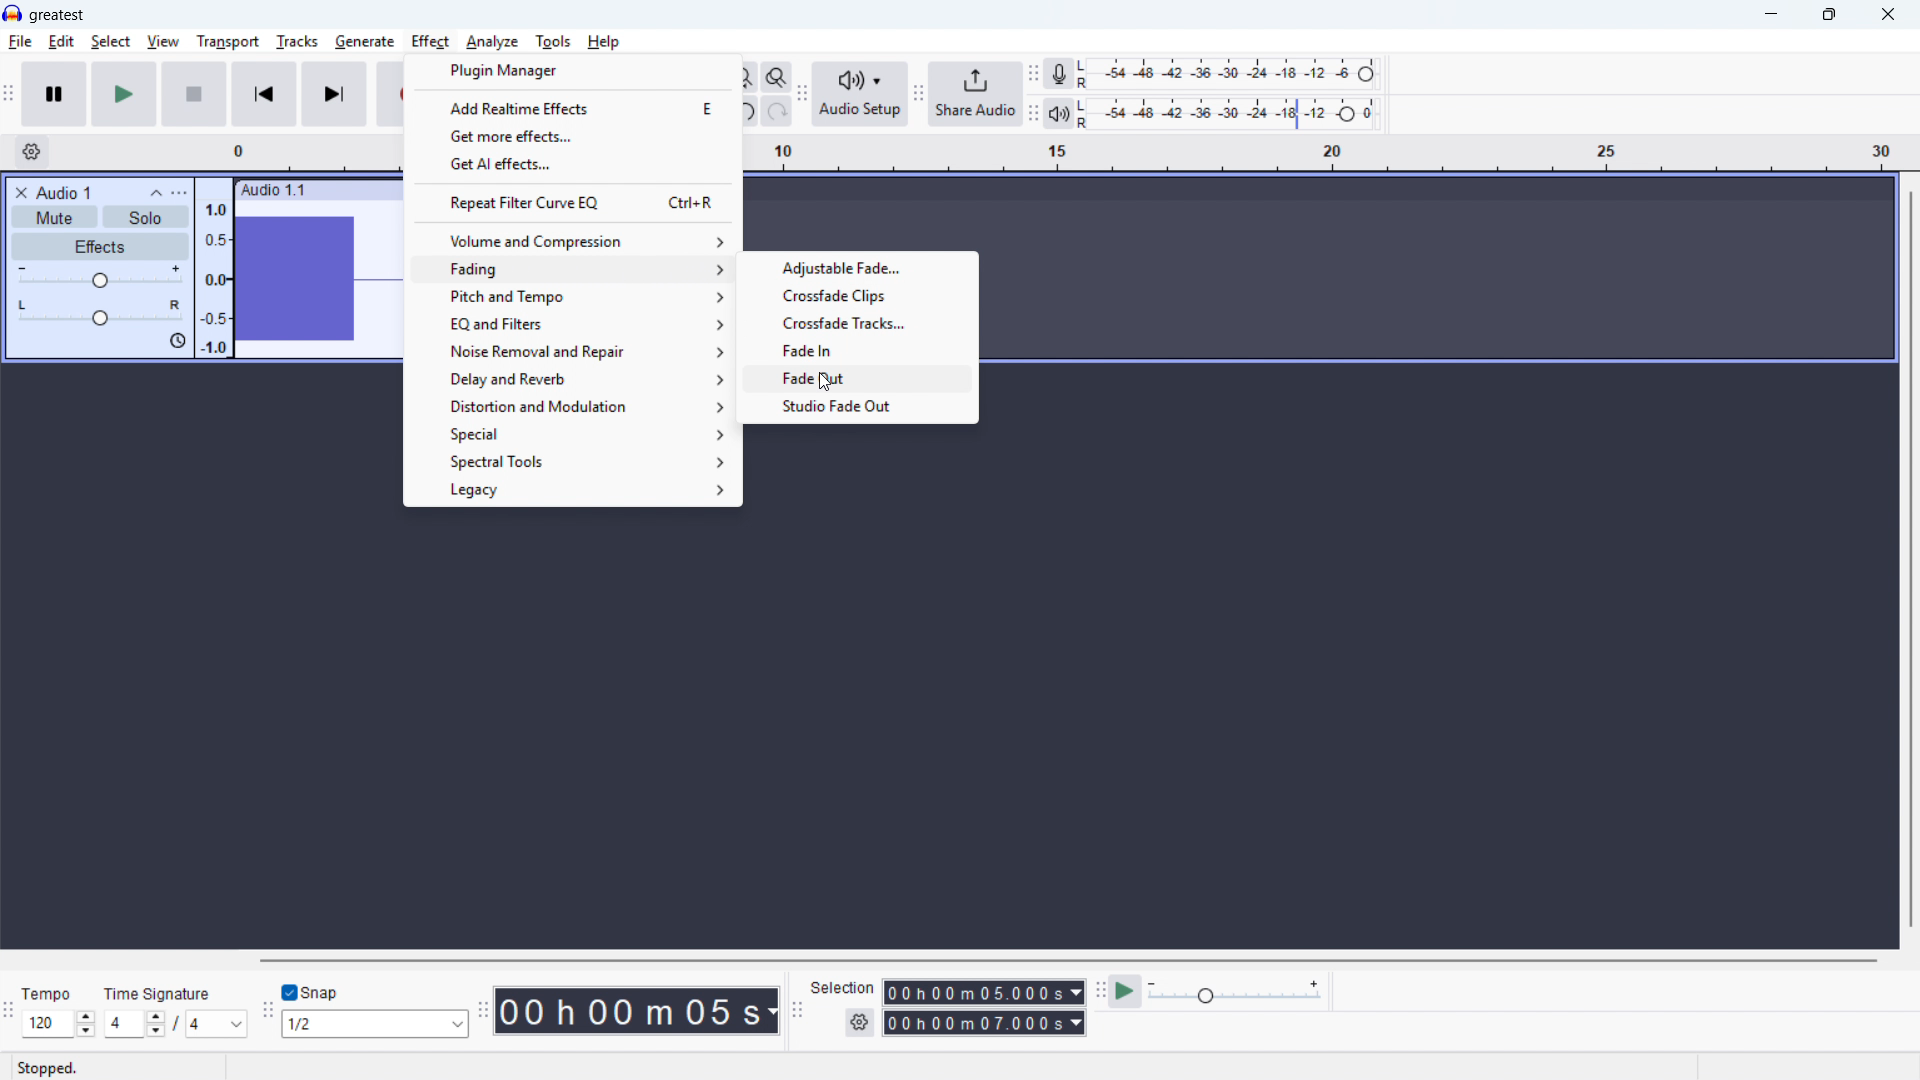 The width and height of the screenshot is (1920, 1080). What do you see at coordinates (574, 164) in the screenshot?
I see `Get AI effects ` at bounding box center [574, 164].